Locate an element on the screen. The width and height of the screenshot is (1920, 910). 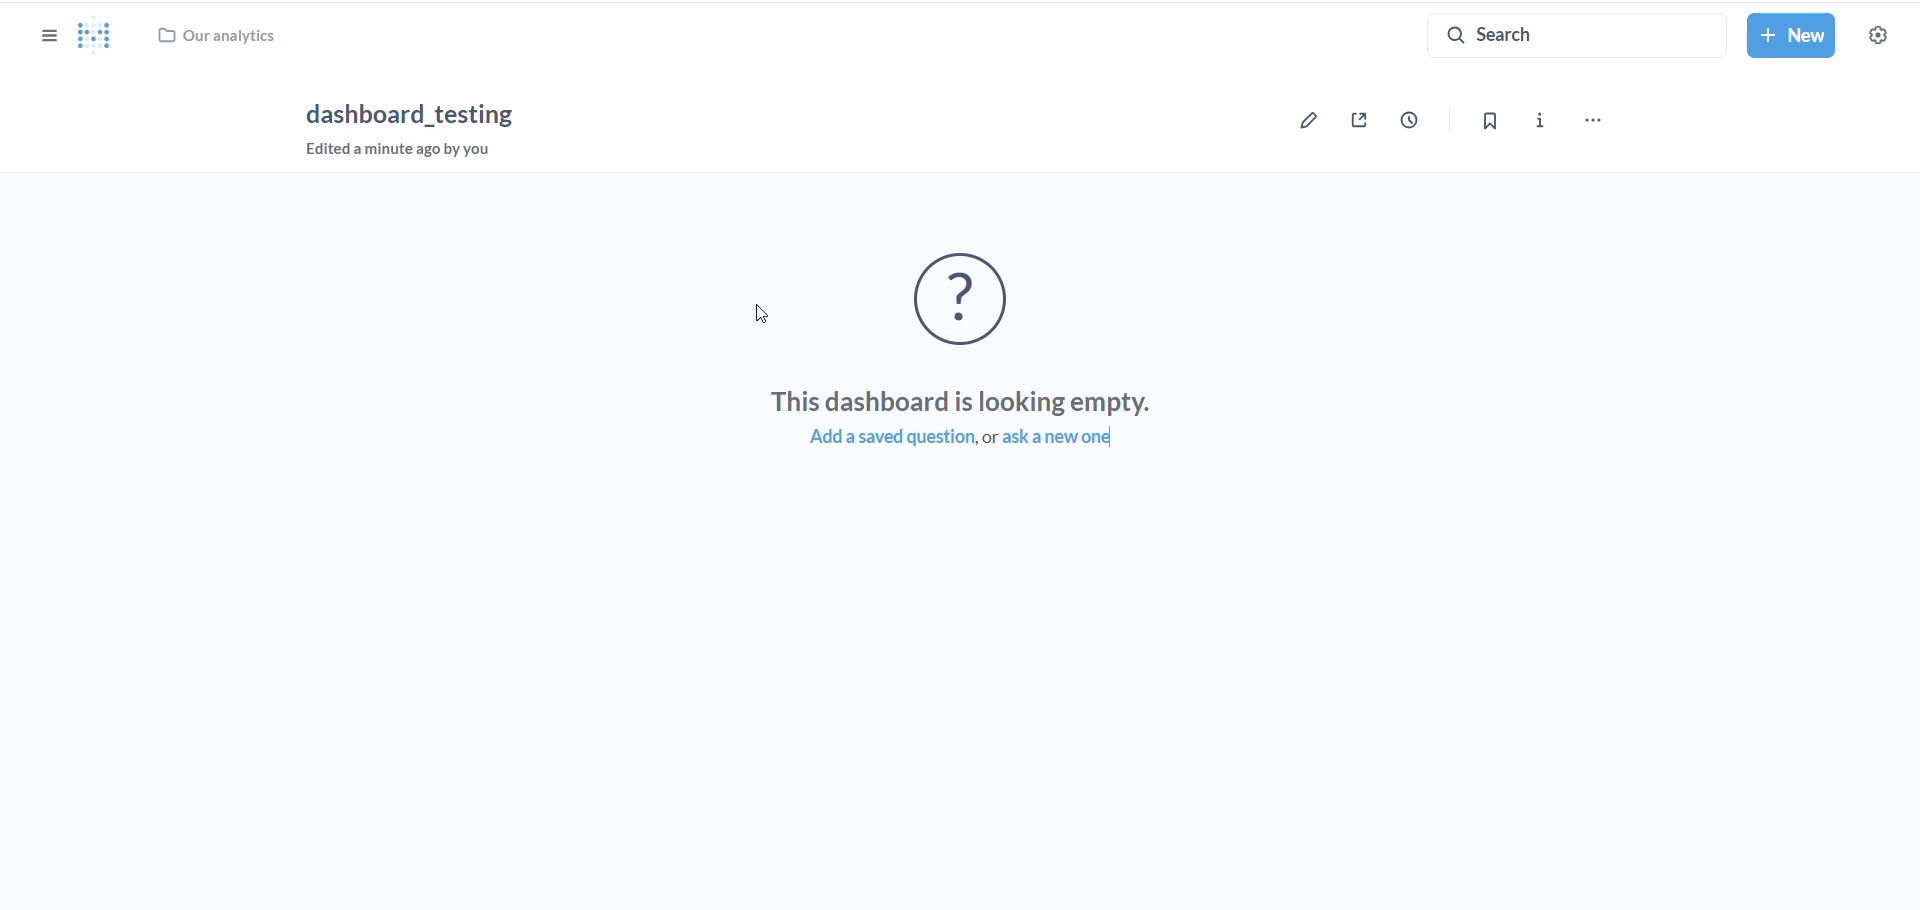
Metabase logo is located at coordinates (107, 36).